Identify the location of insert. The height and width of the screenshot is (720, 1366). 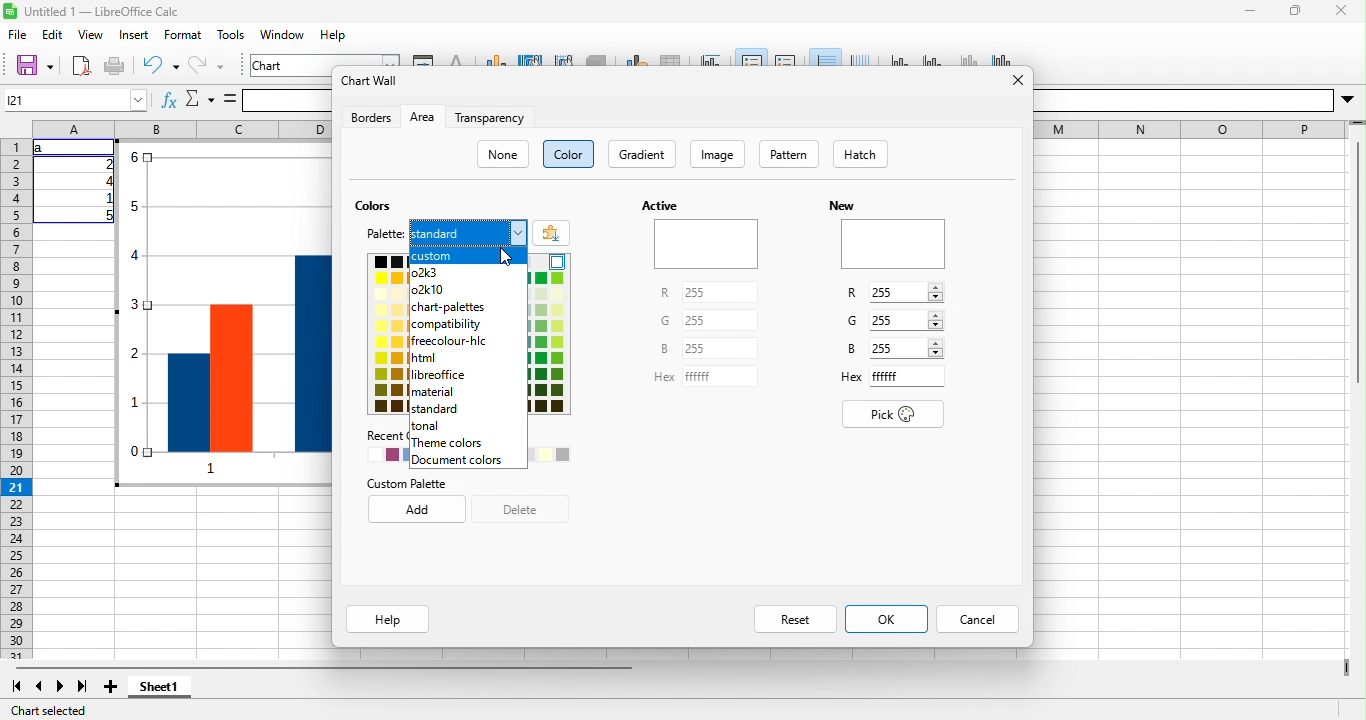
(135, 34).